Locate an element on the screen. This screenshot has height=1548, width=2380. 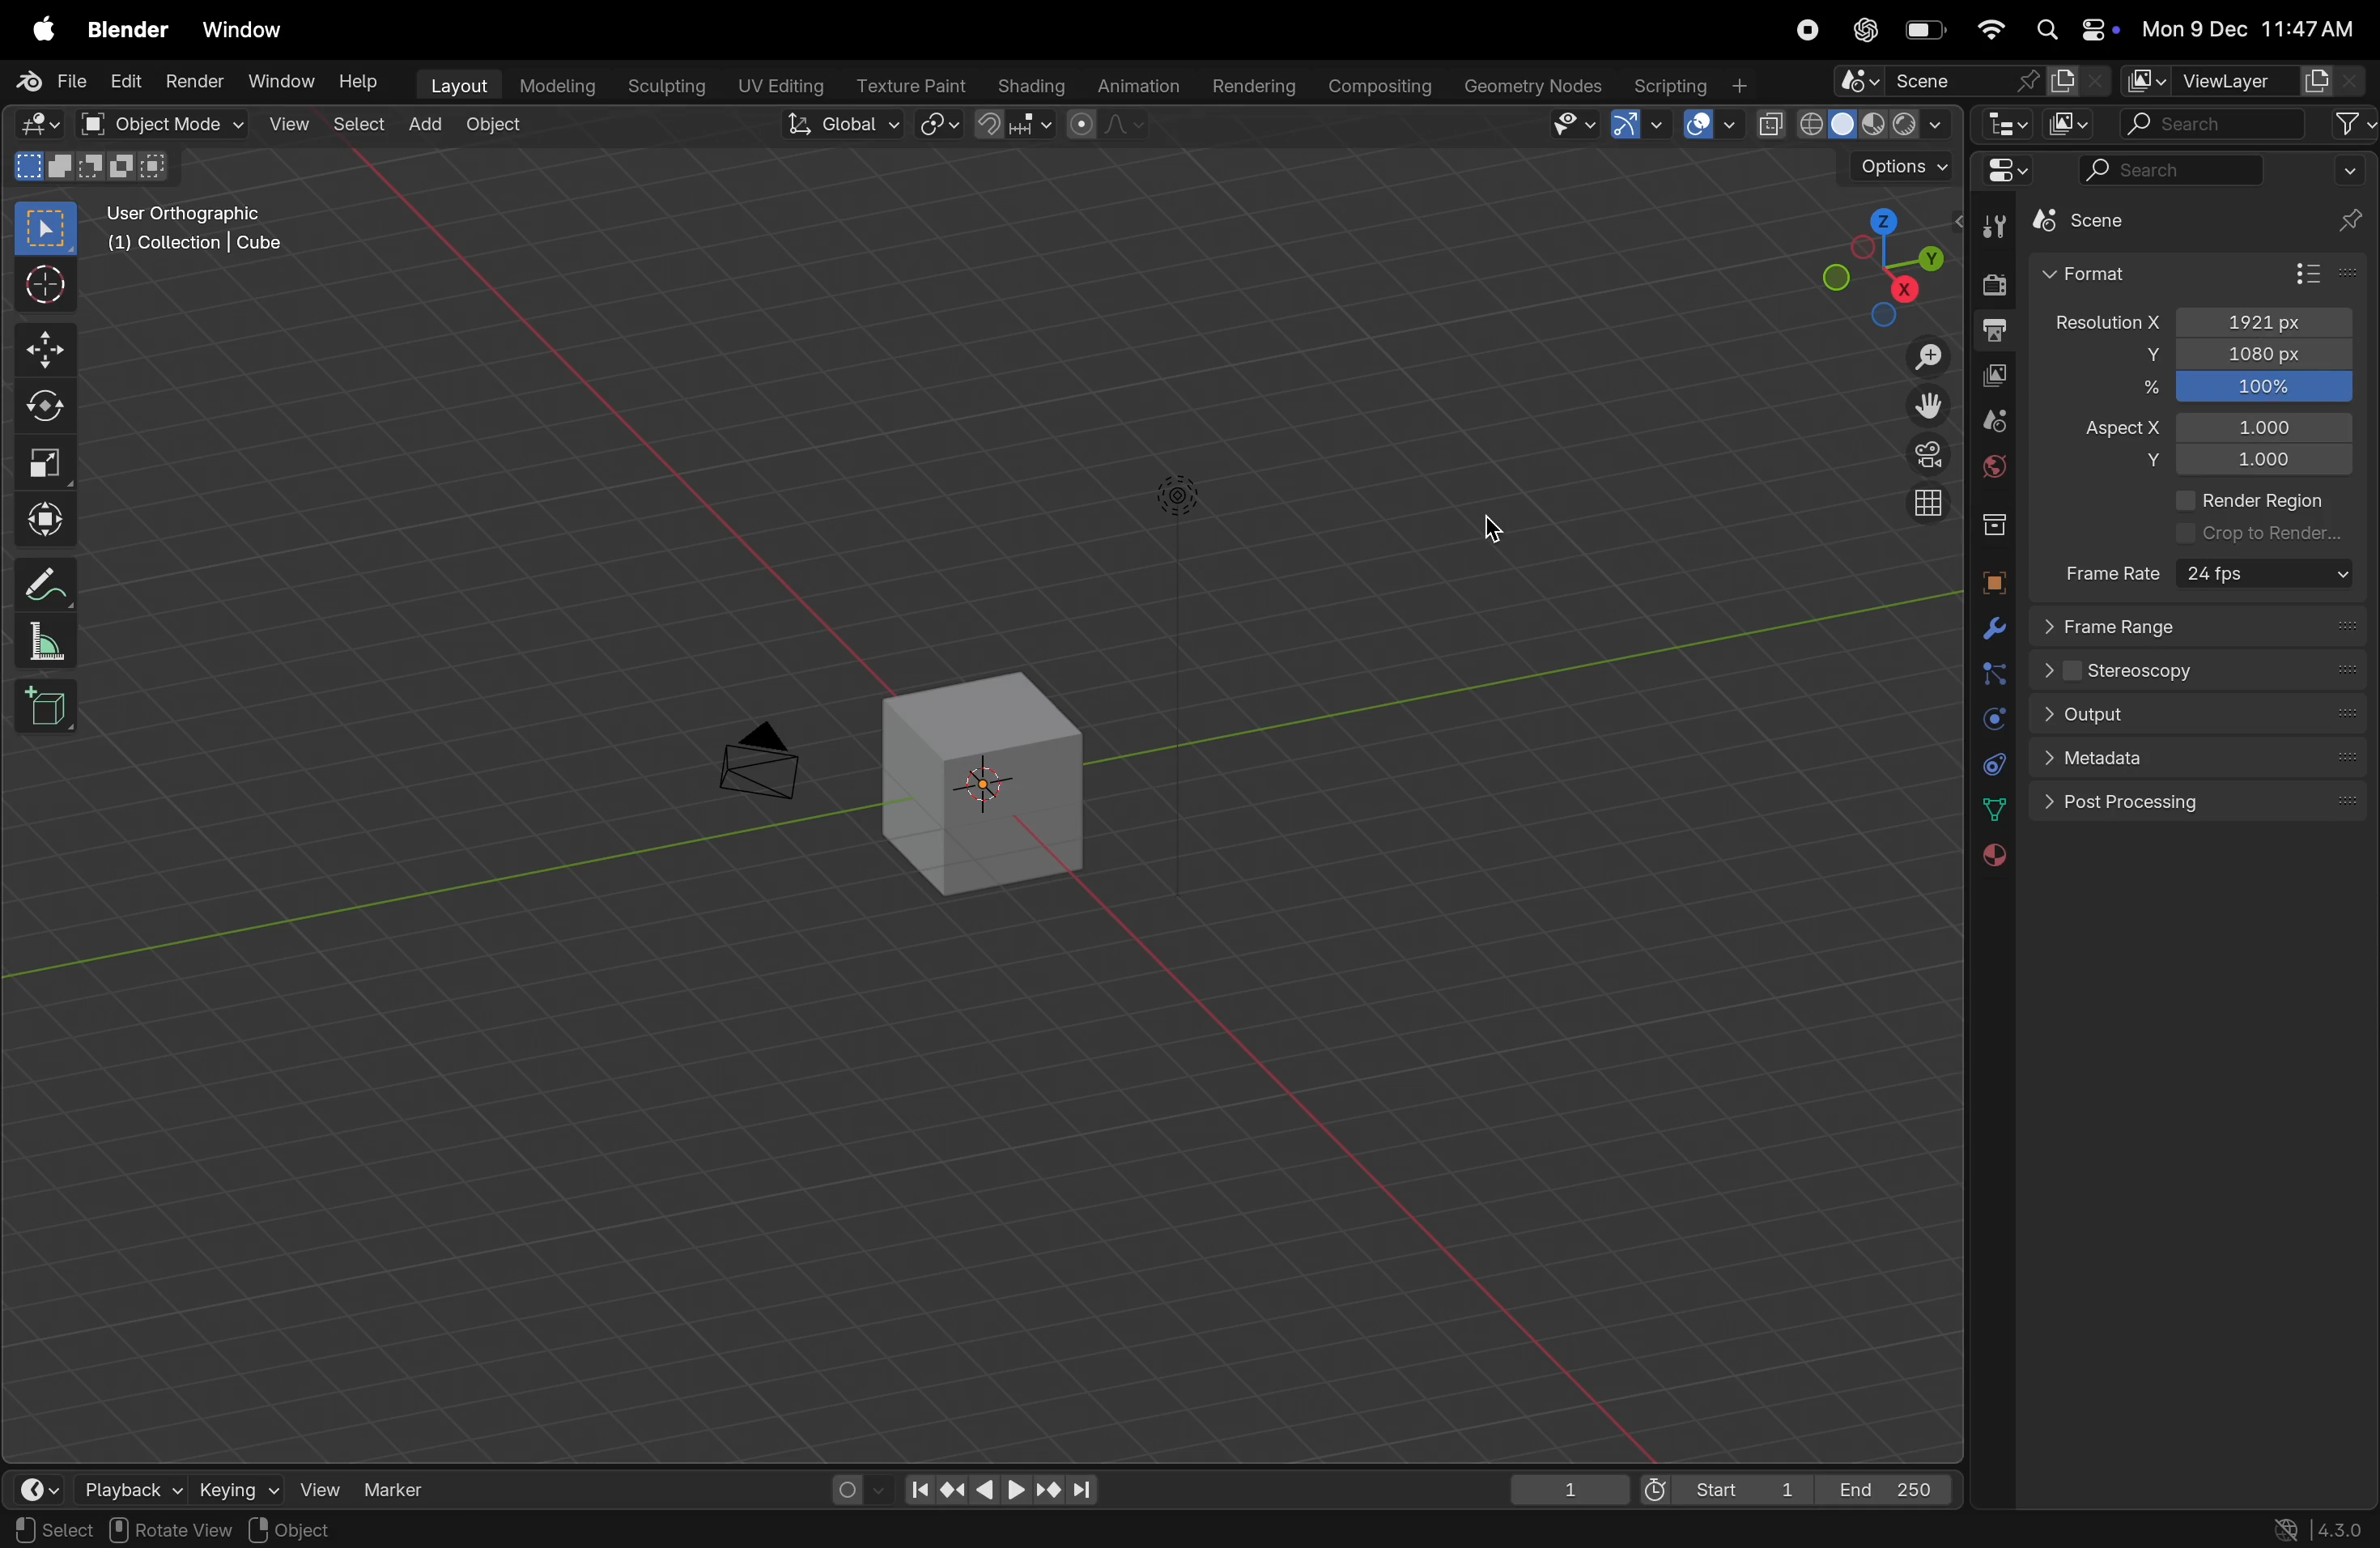
keying is located at coordinates (237, 1488).